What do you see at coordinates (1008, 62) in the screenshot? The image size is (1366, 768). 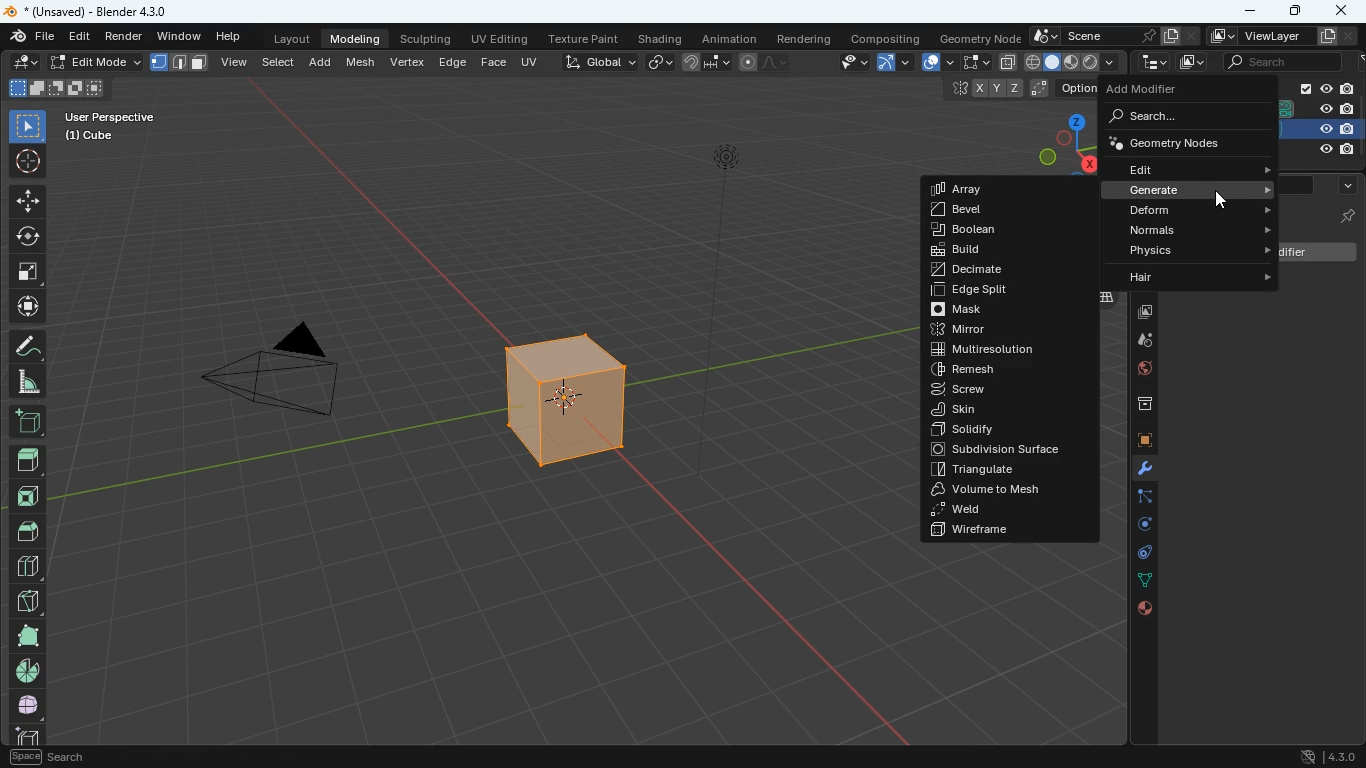 I see `copy` at bounding box center [1008, 62].